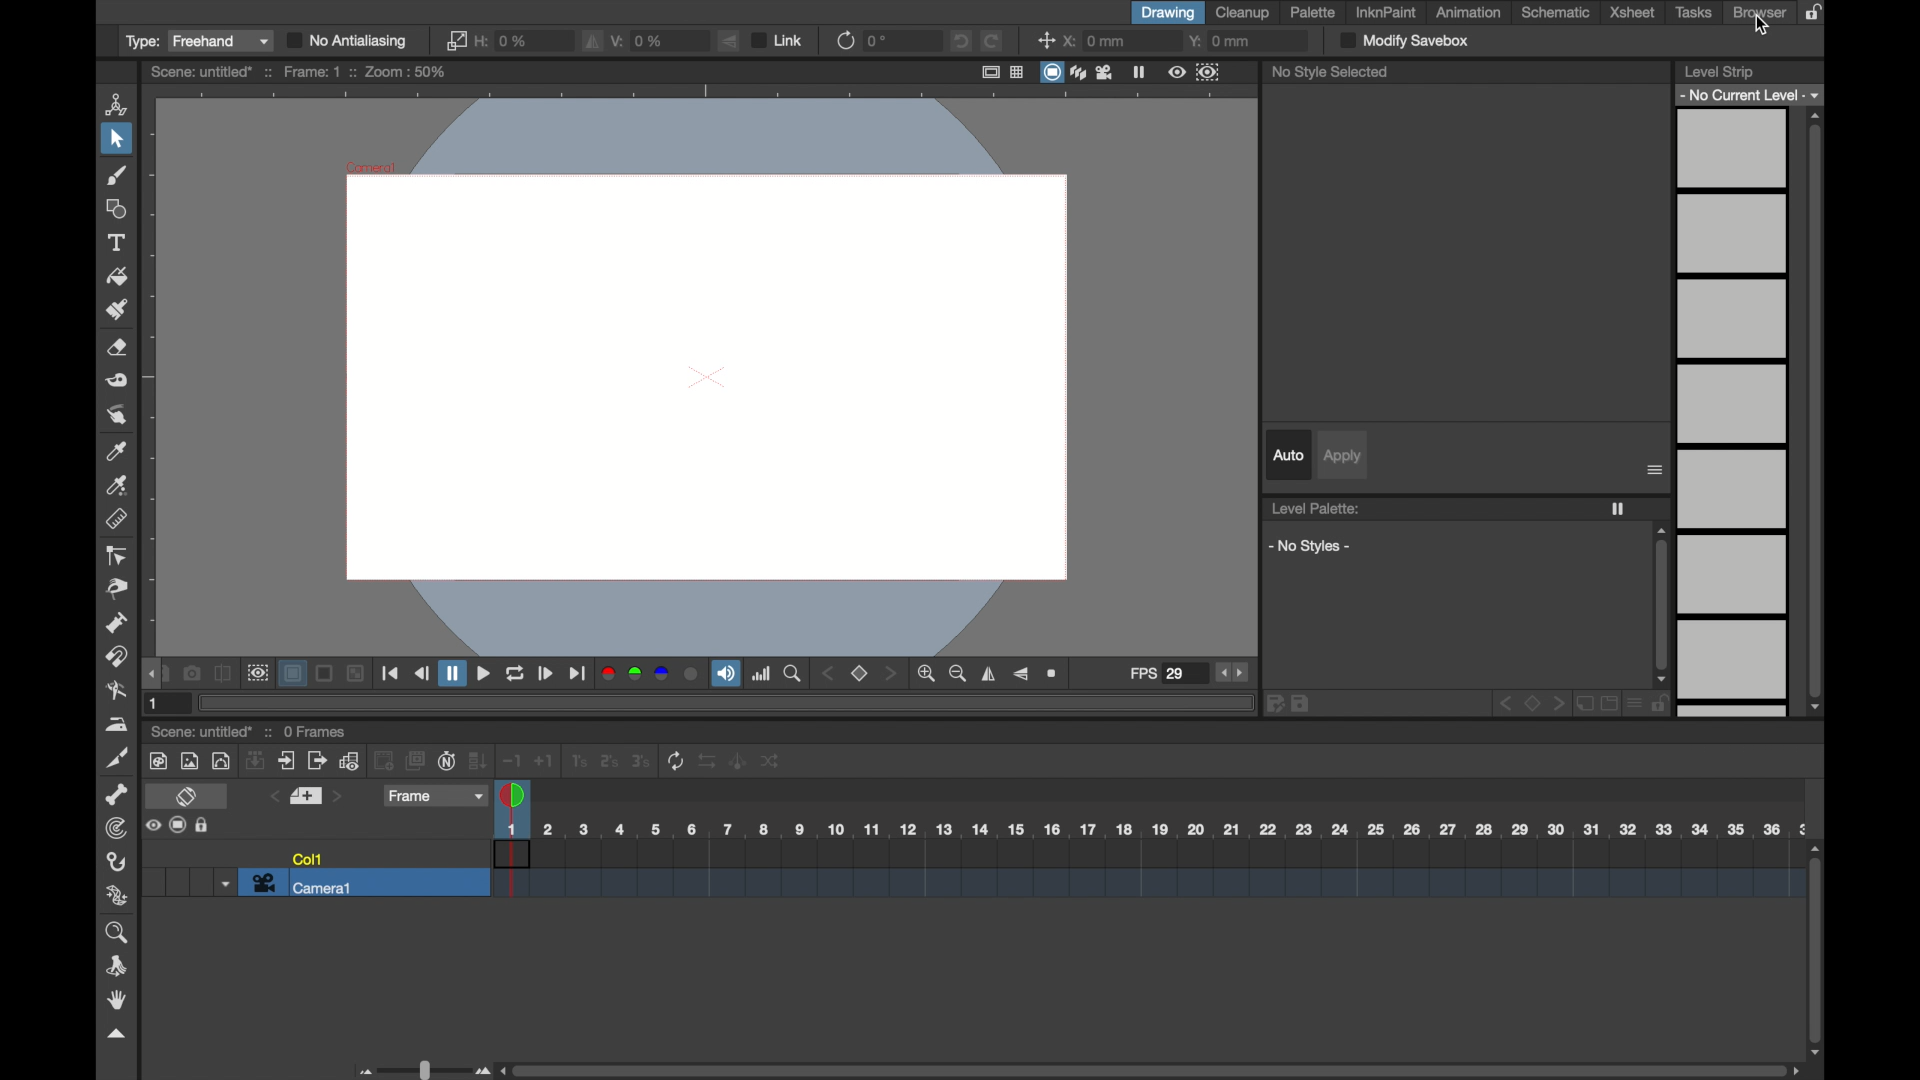 Image resolution: width=1920 pixels, height=1080 pixels. What do you see at coordinates (118, 623) in the screenshot?
I see `pump tool` at bounding box center [118, 623].